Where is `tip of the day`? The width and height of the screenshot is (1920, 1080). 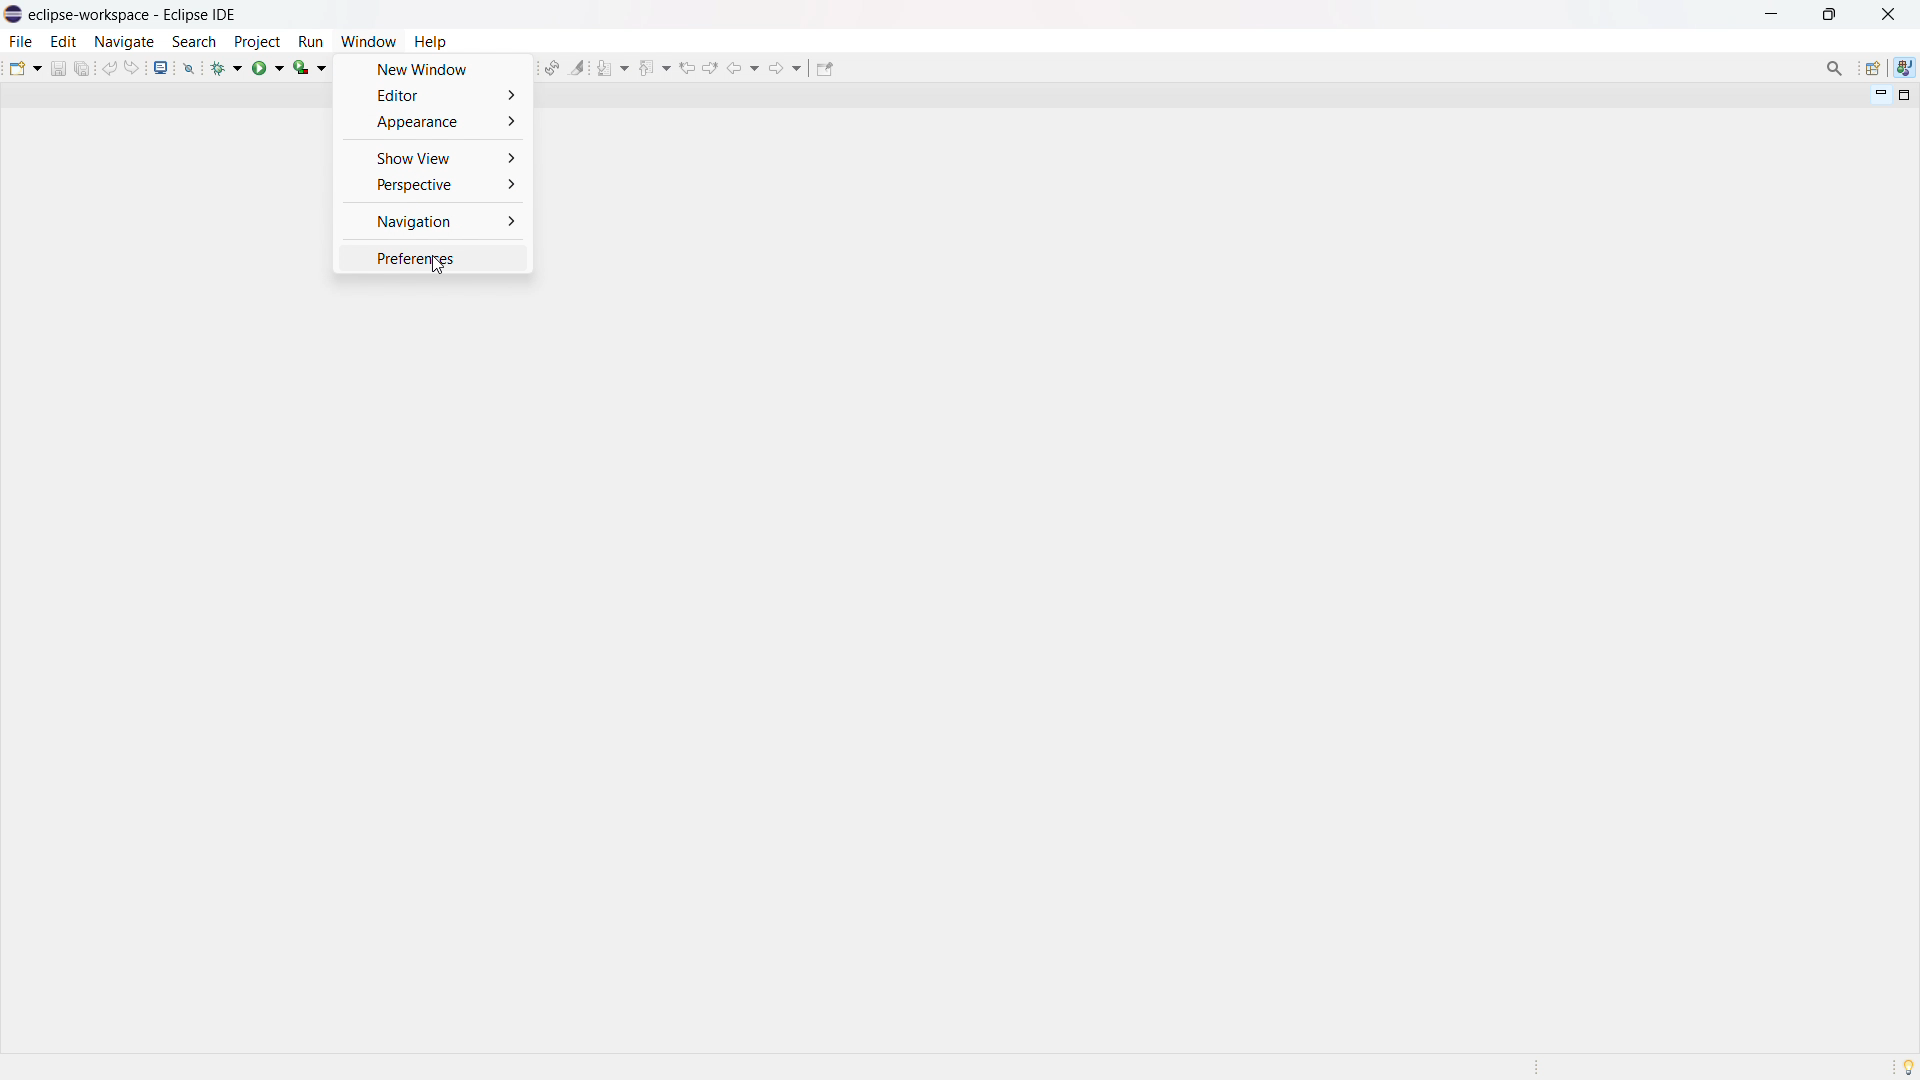
tip of the day is located at coordinates (1908, 1066).